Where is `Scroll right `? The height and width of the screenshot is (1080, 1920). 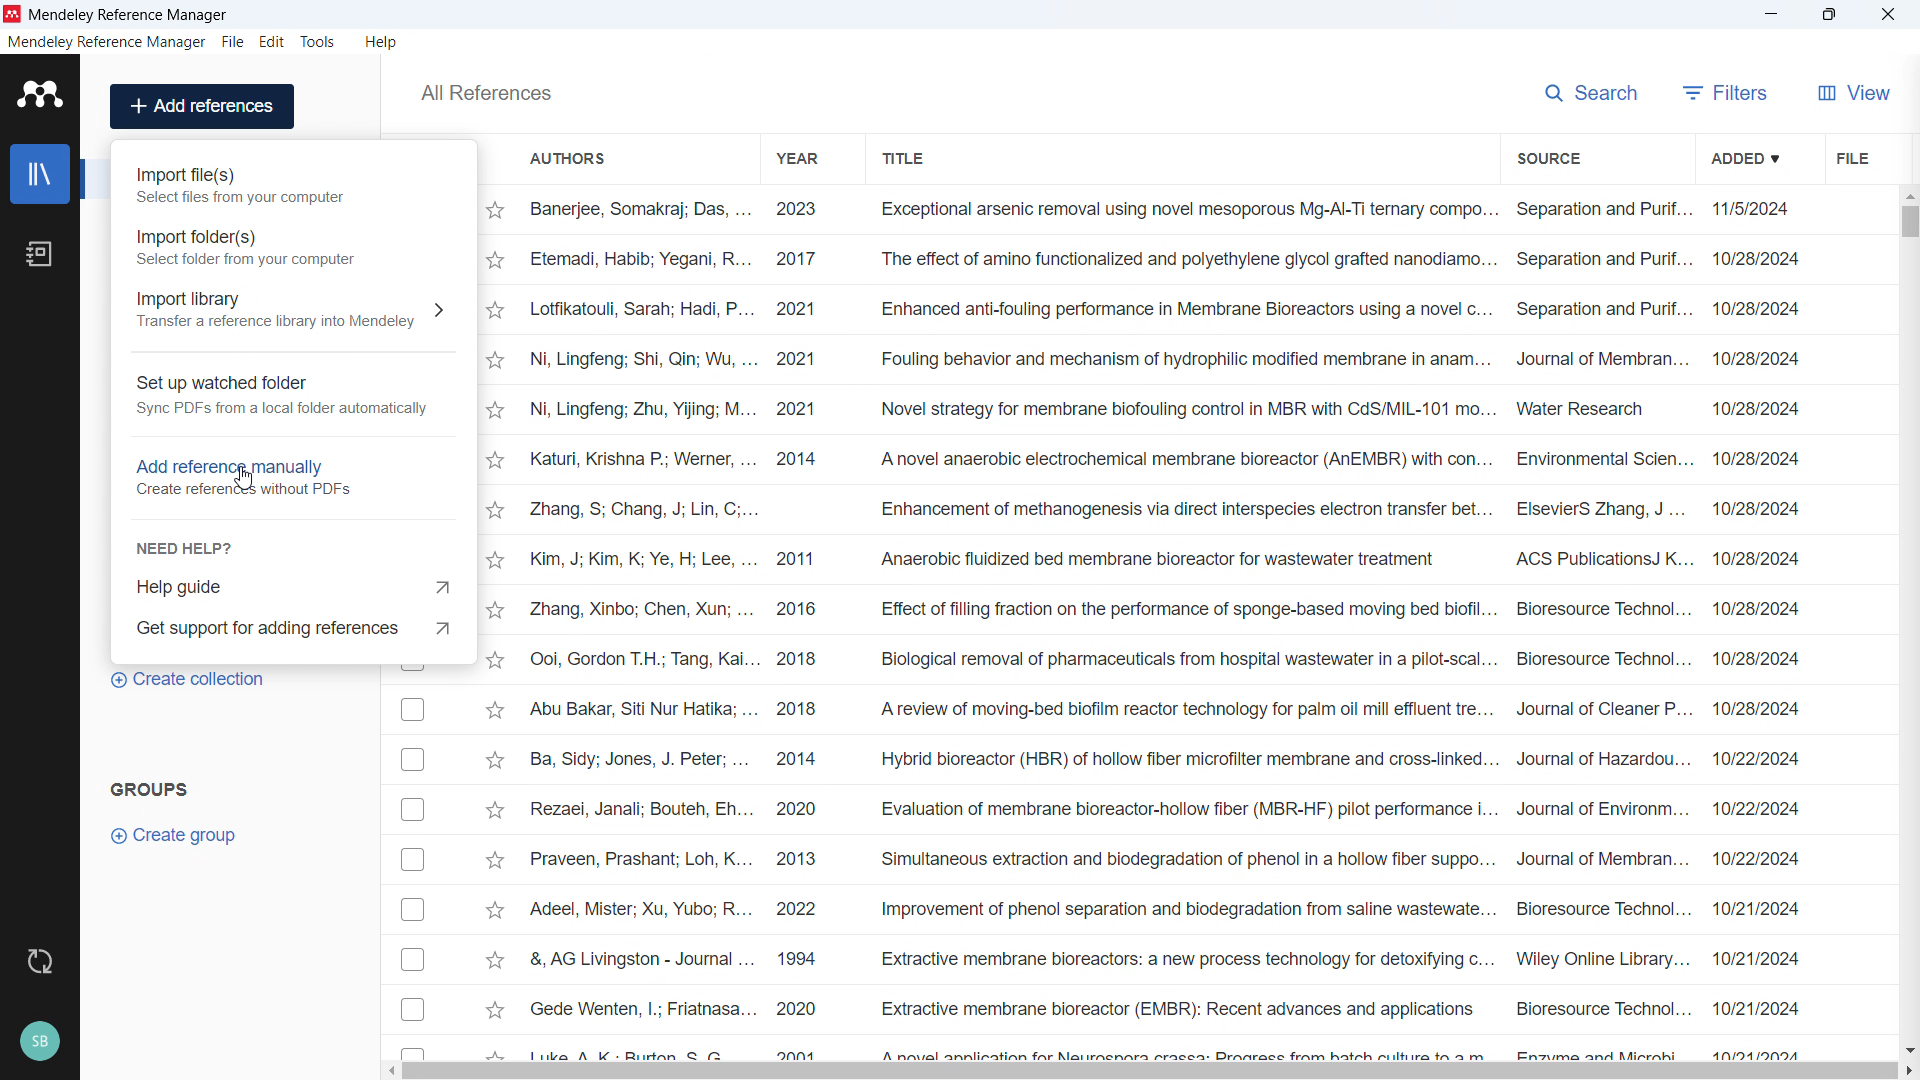 Scroll right  is located at coordinates (1908, 1072).